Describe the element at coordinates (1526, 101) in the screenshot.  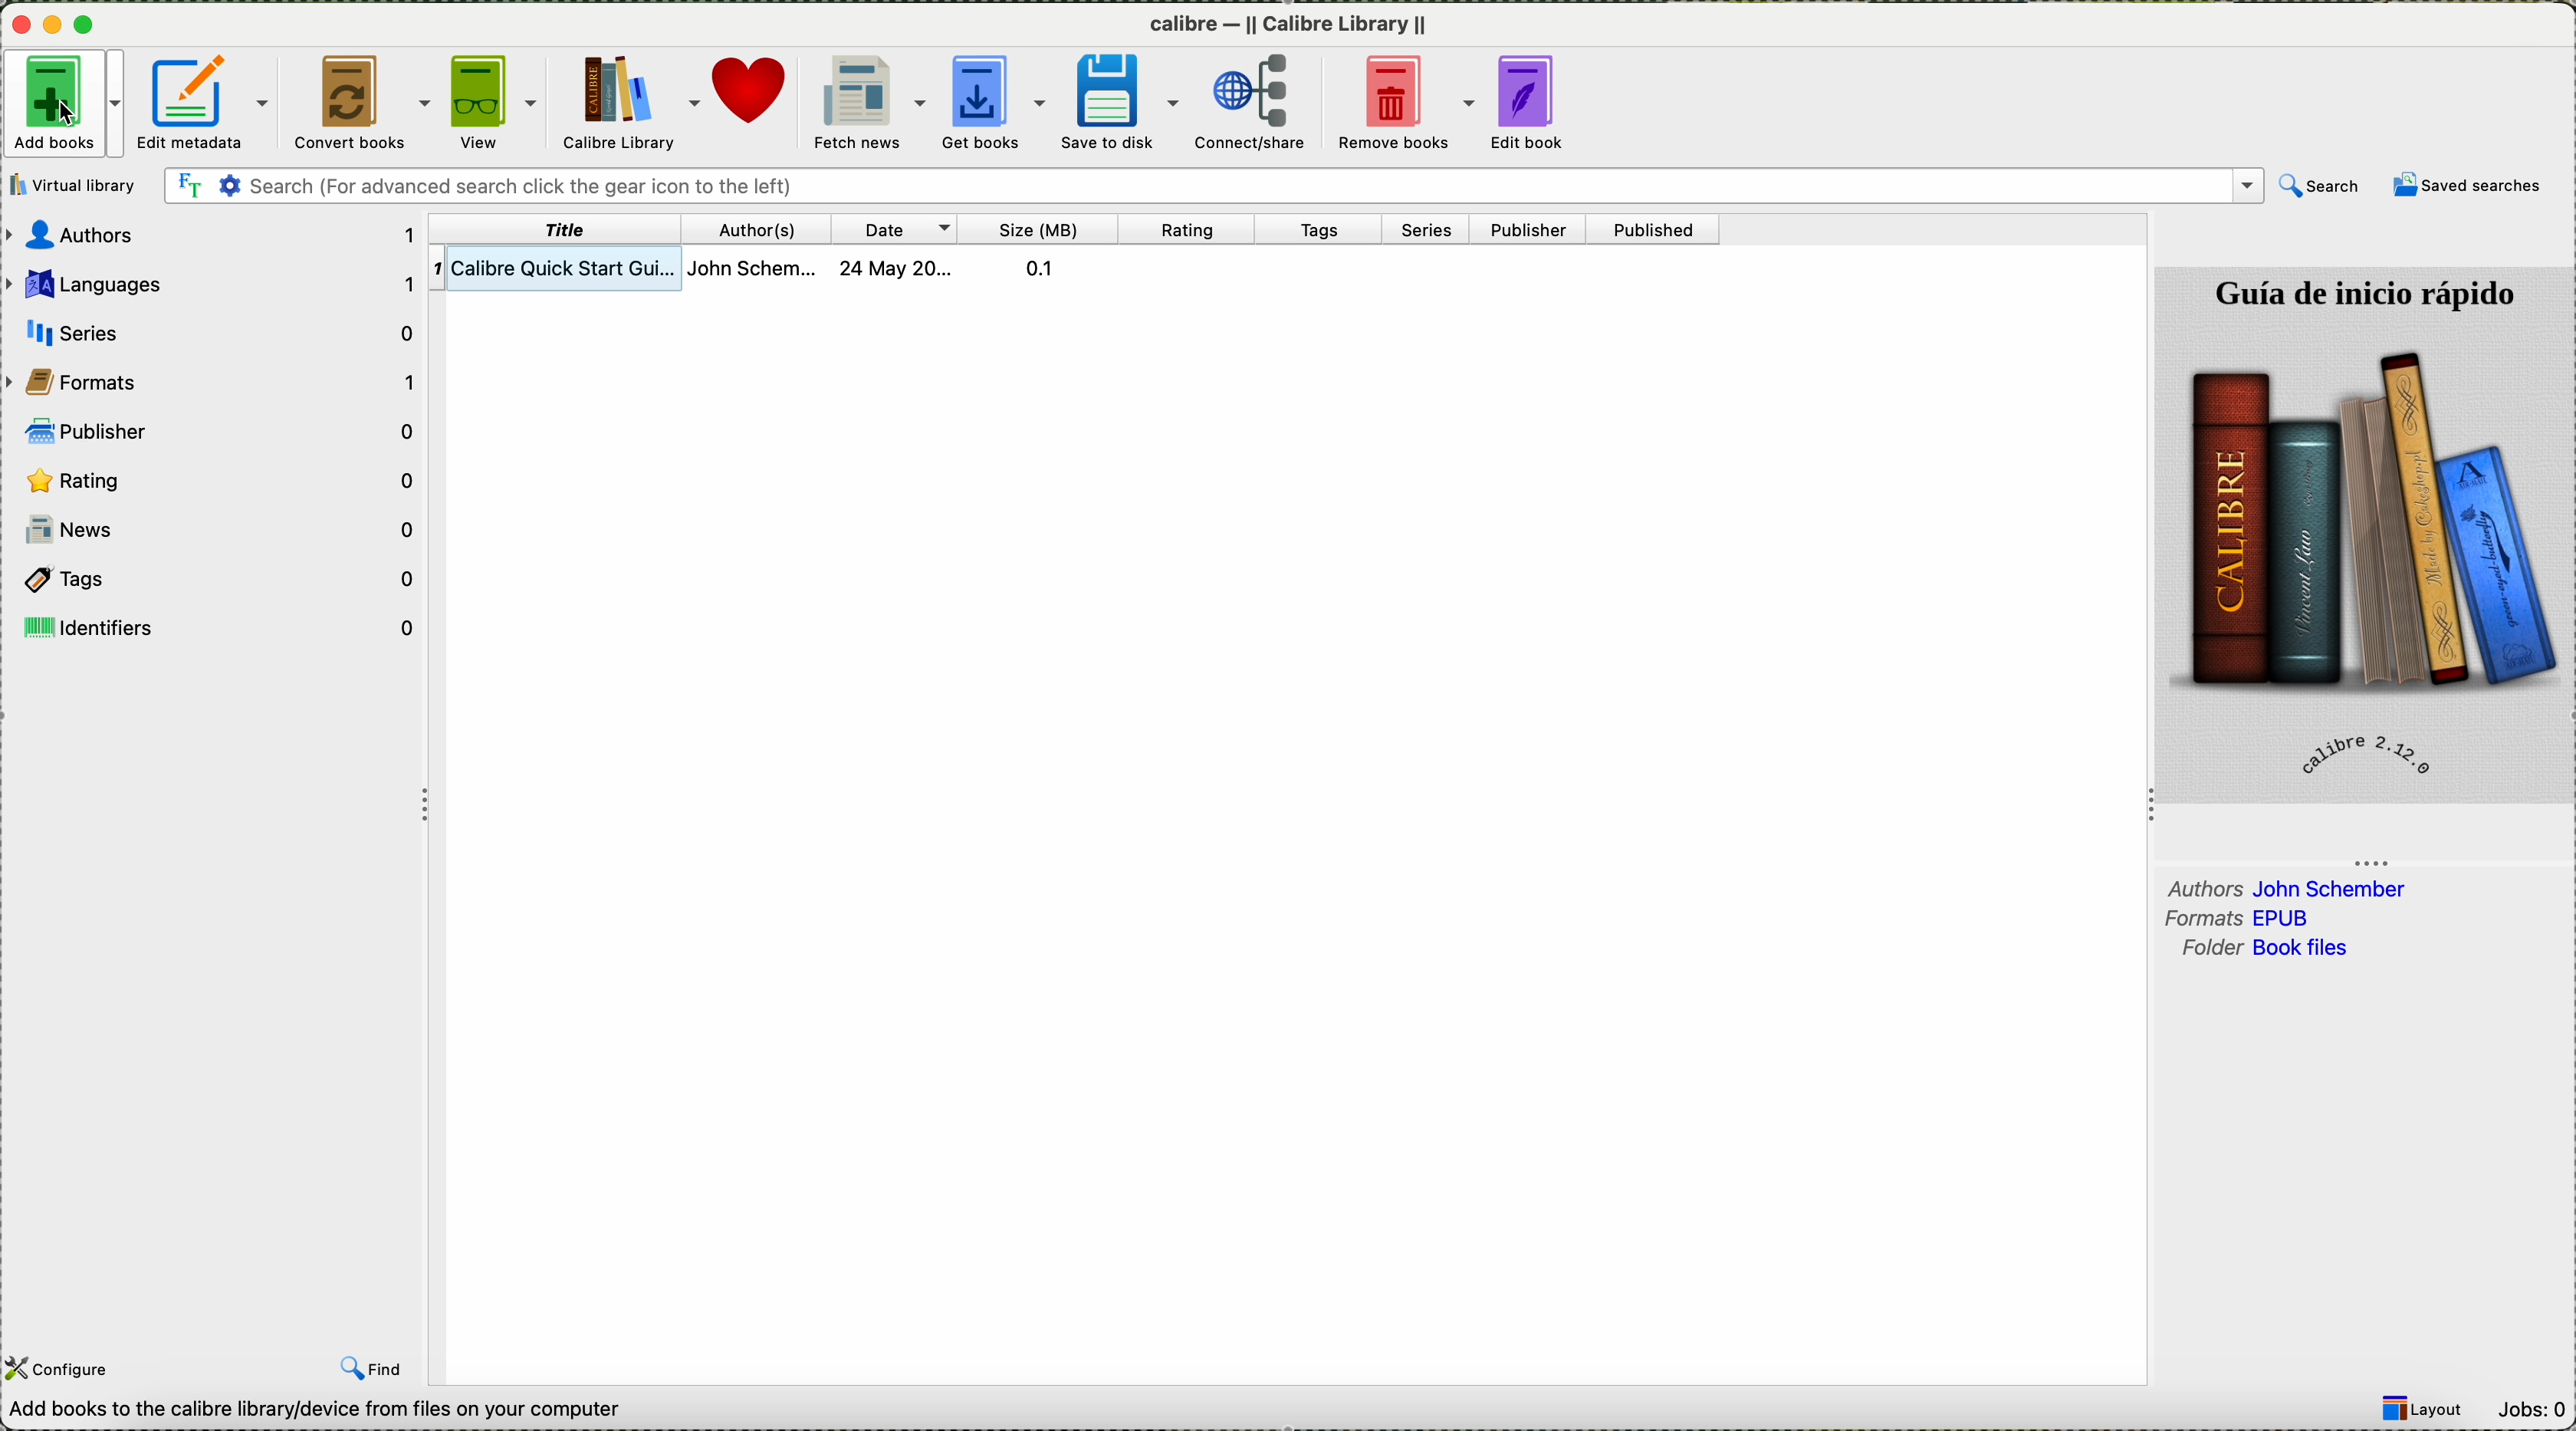
I see `edit book` at that location.